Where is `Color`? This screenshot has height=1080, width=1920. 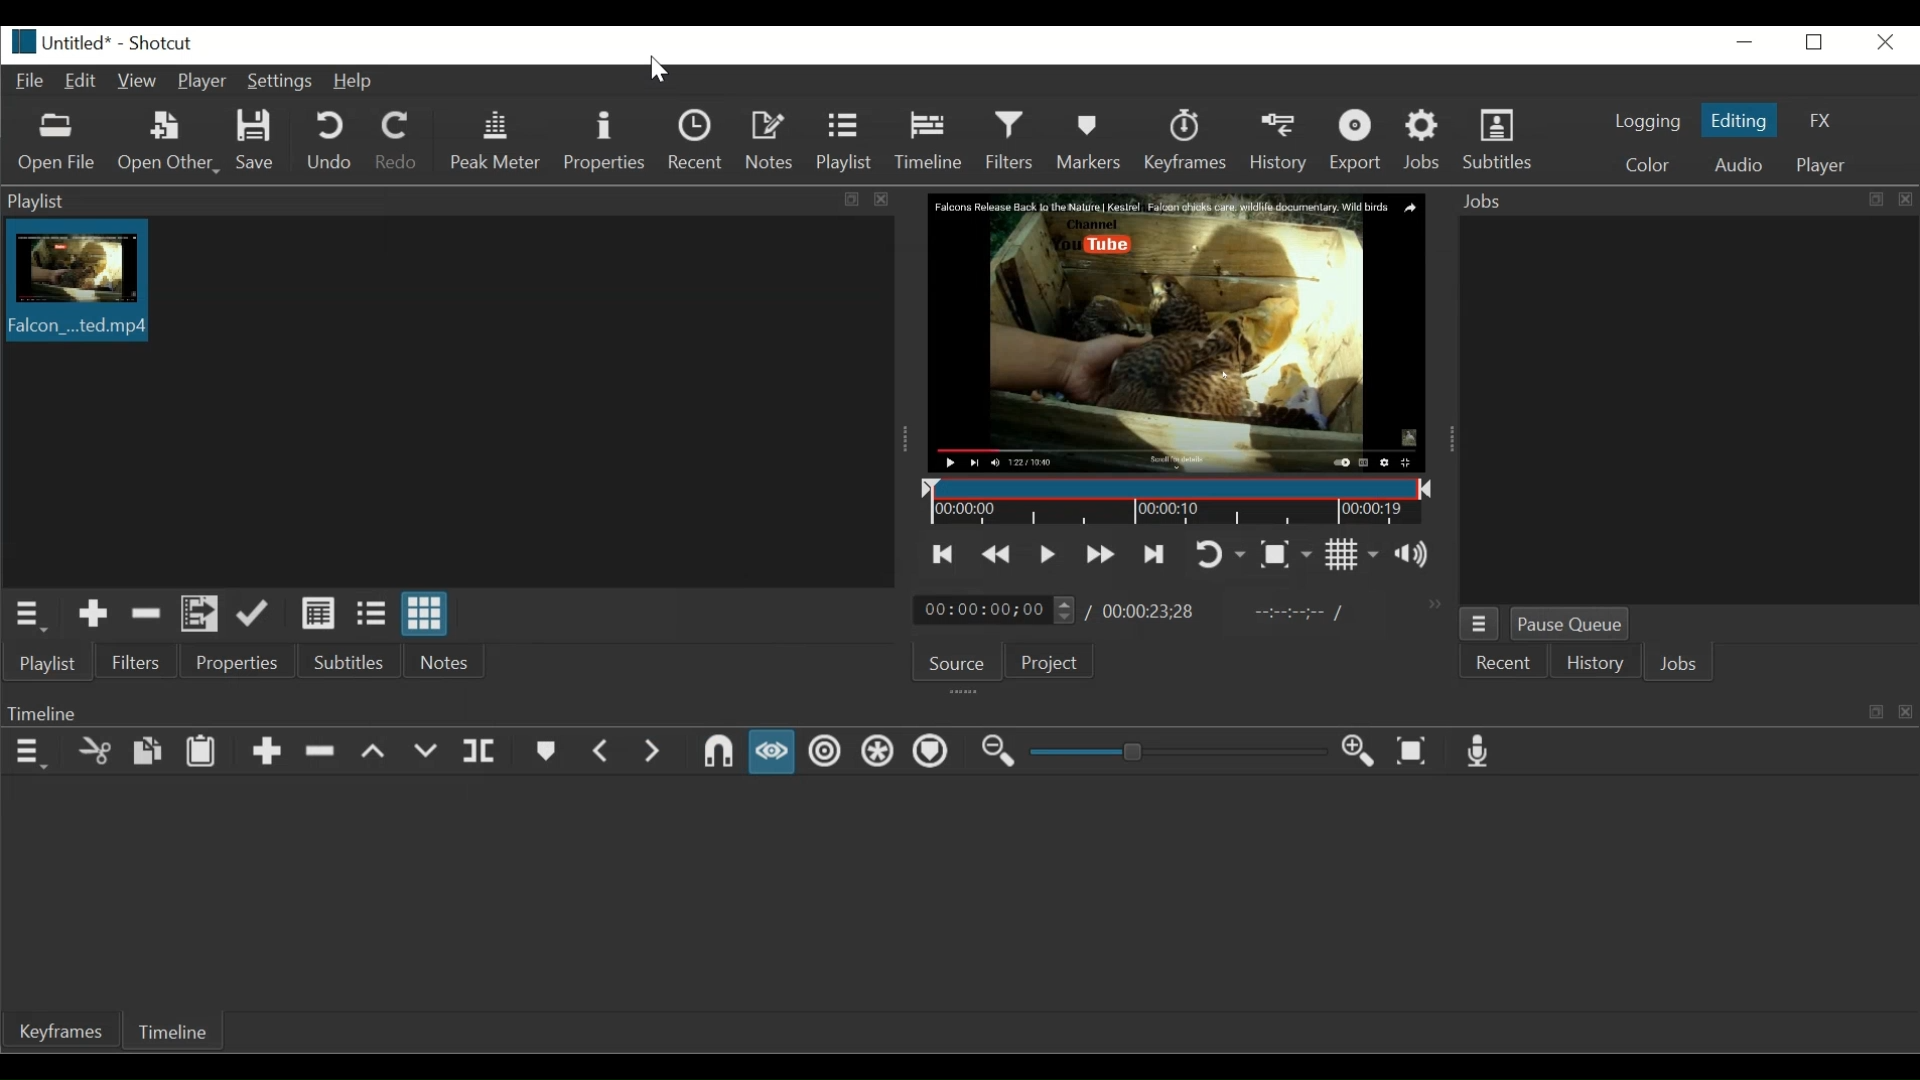
Color is located at coordinates (1648, 163).